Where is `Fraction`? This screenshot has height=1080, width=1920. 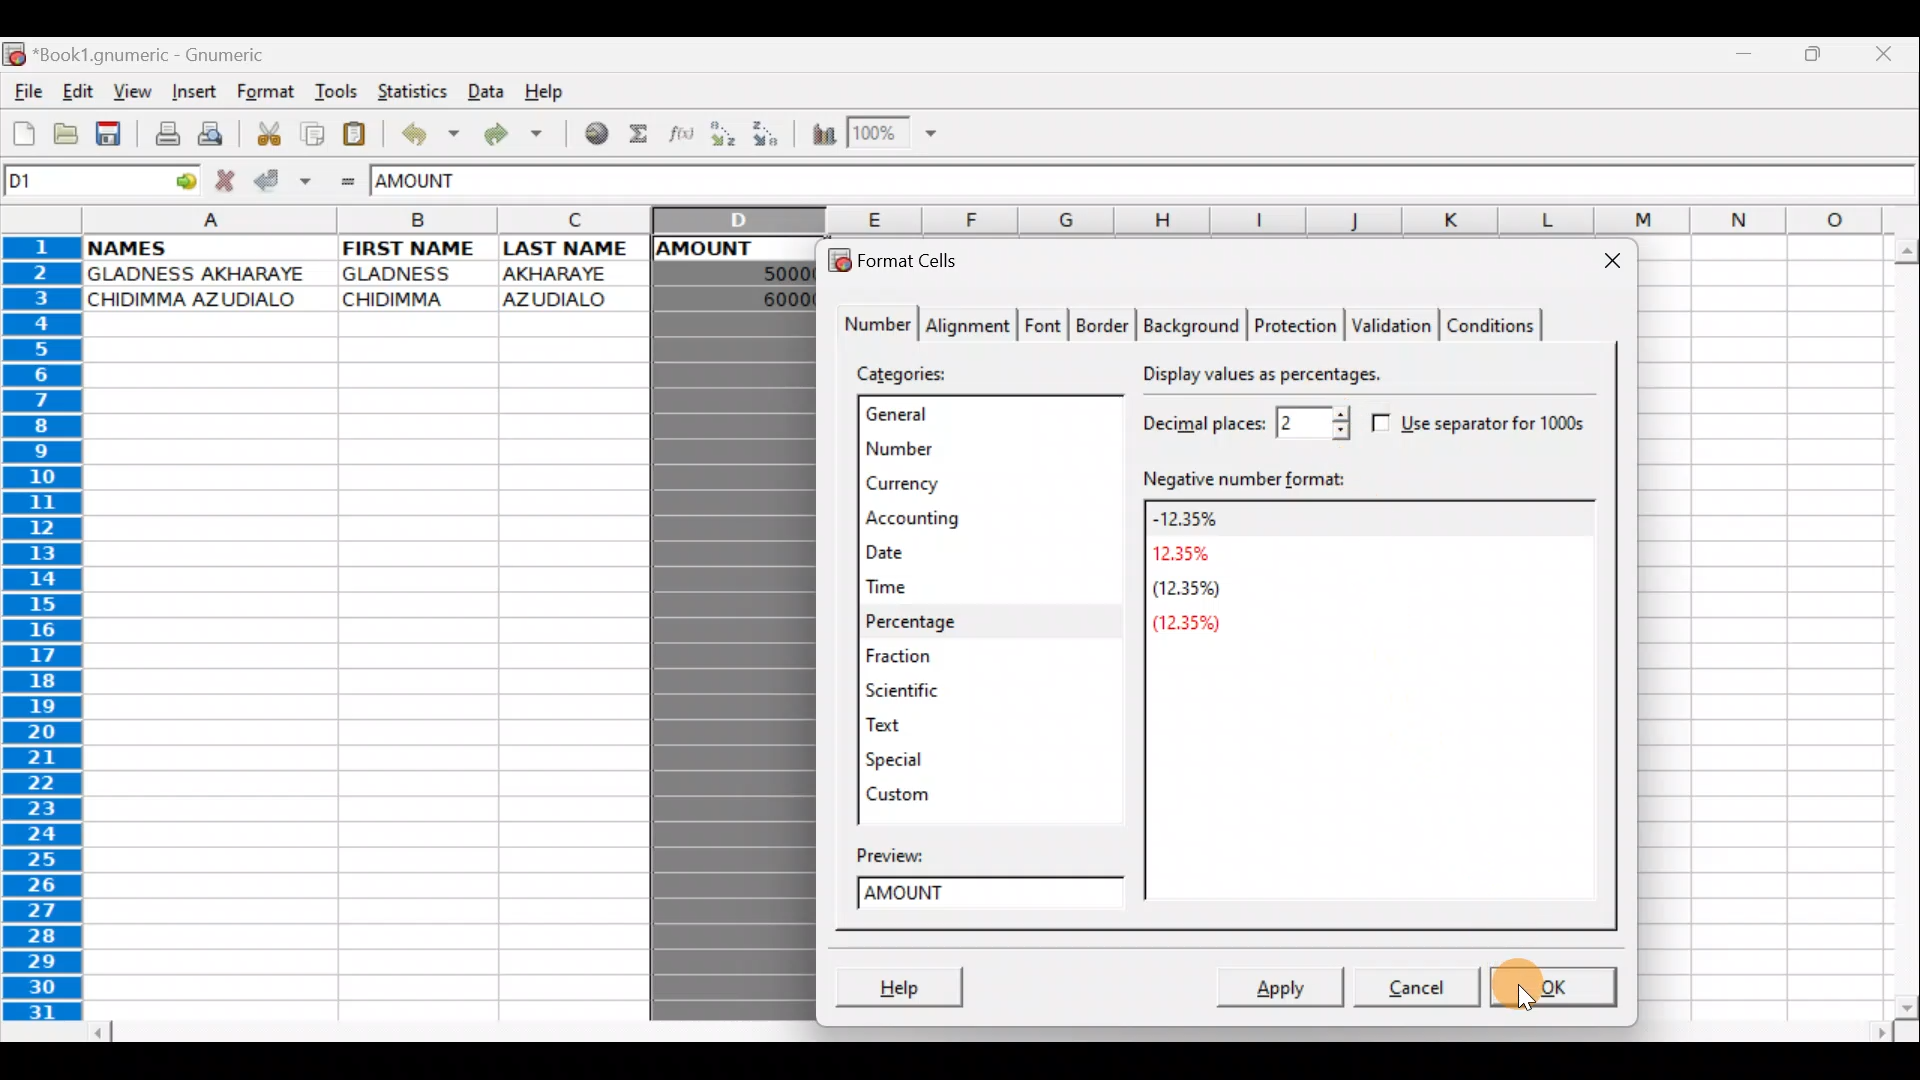
Fraction is located at coordinates (936, 656).